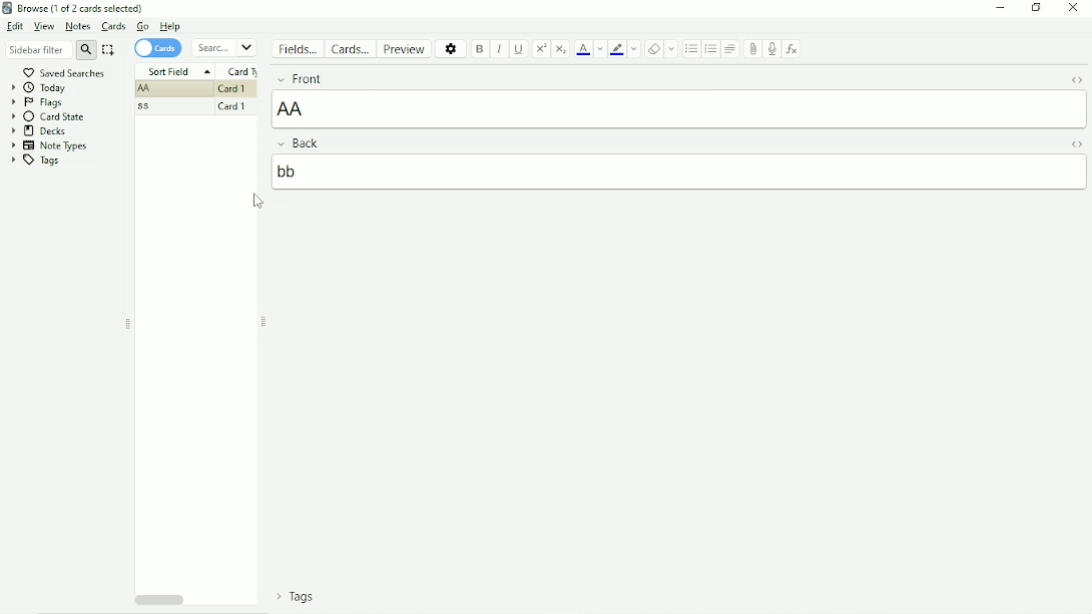 This screenshot has height=614, width=1092. What do you see at coordinates (634, 49) in the screenshot?
I see `Change color` at bounding box center [634, 49].